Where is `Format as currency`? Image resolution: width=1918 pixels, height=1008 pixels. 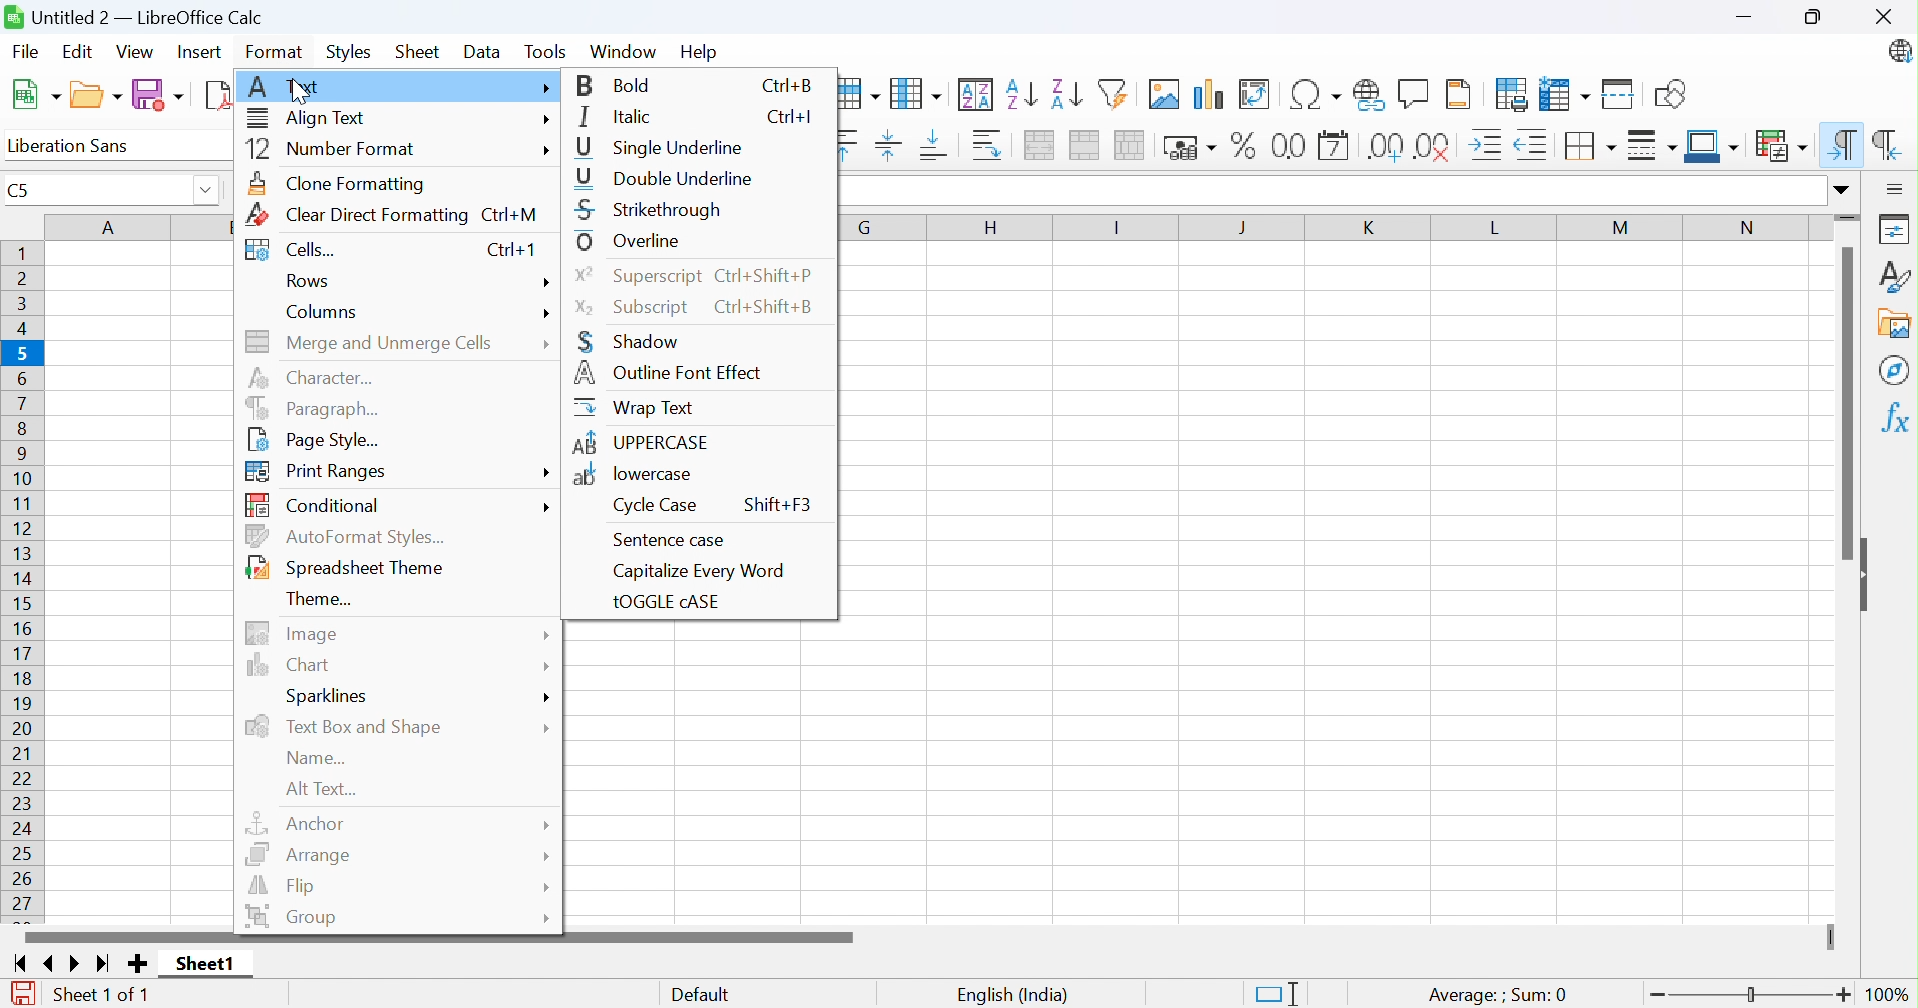
Format as currency is located at coordinates (1191, 149).